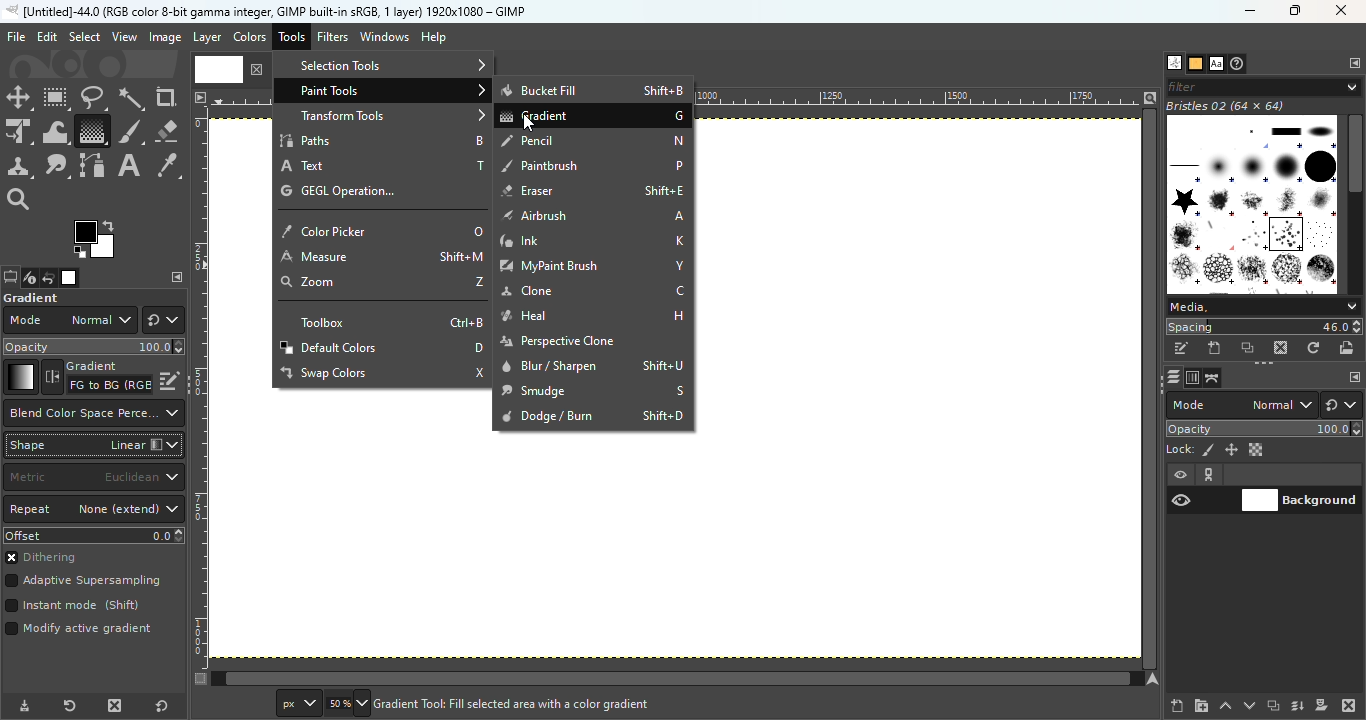 Image resolution: width=1366 pixels, height=720 pixels. I want to click on Filter, so click(1264, 86).